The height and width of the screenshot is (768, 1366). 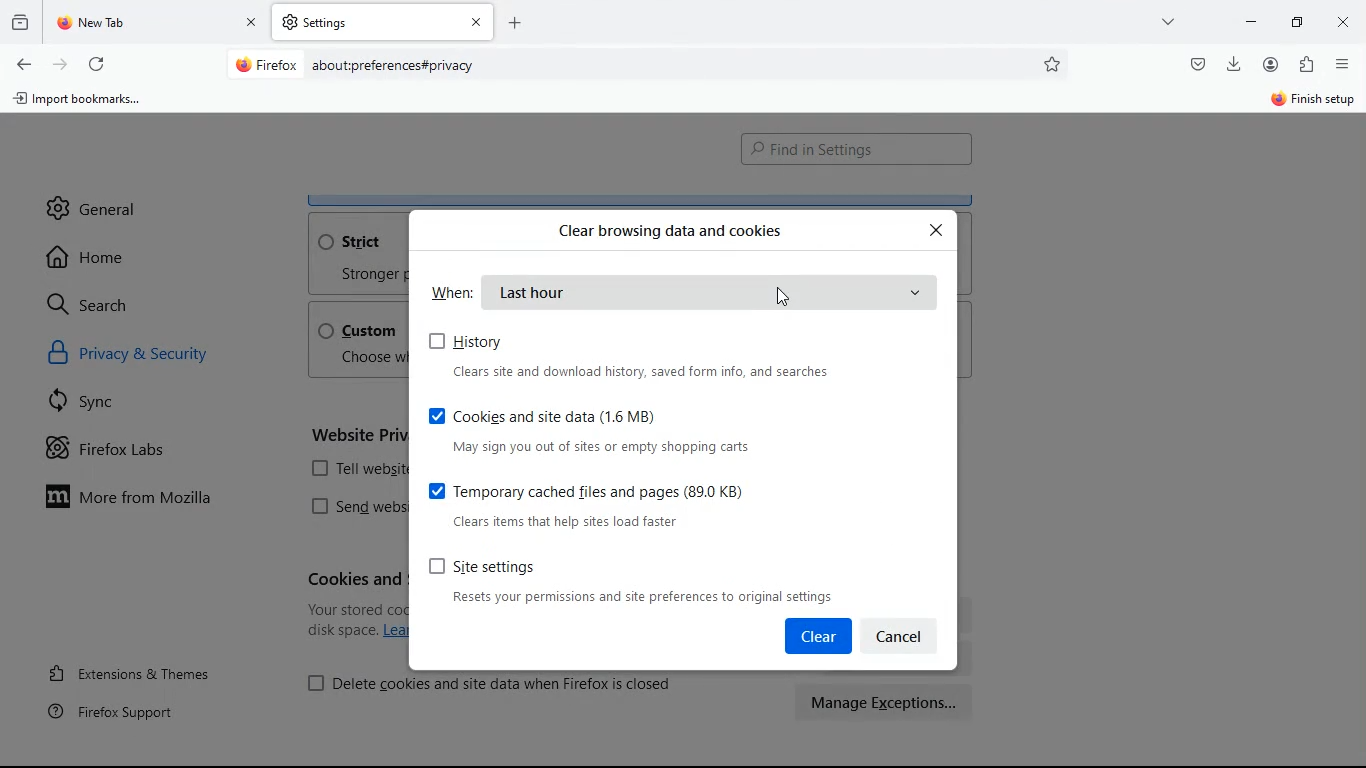 I want to click on minimize, so click(x=1251, y=20).